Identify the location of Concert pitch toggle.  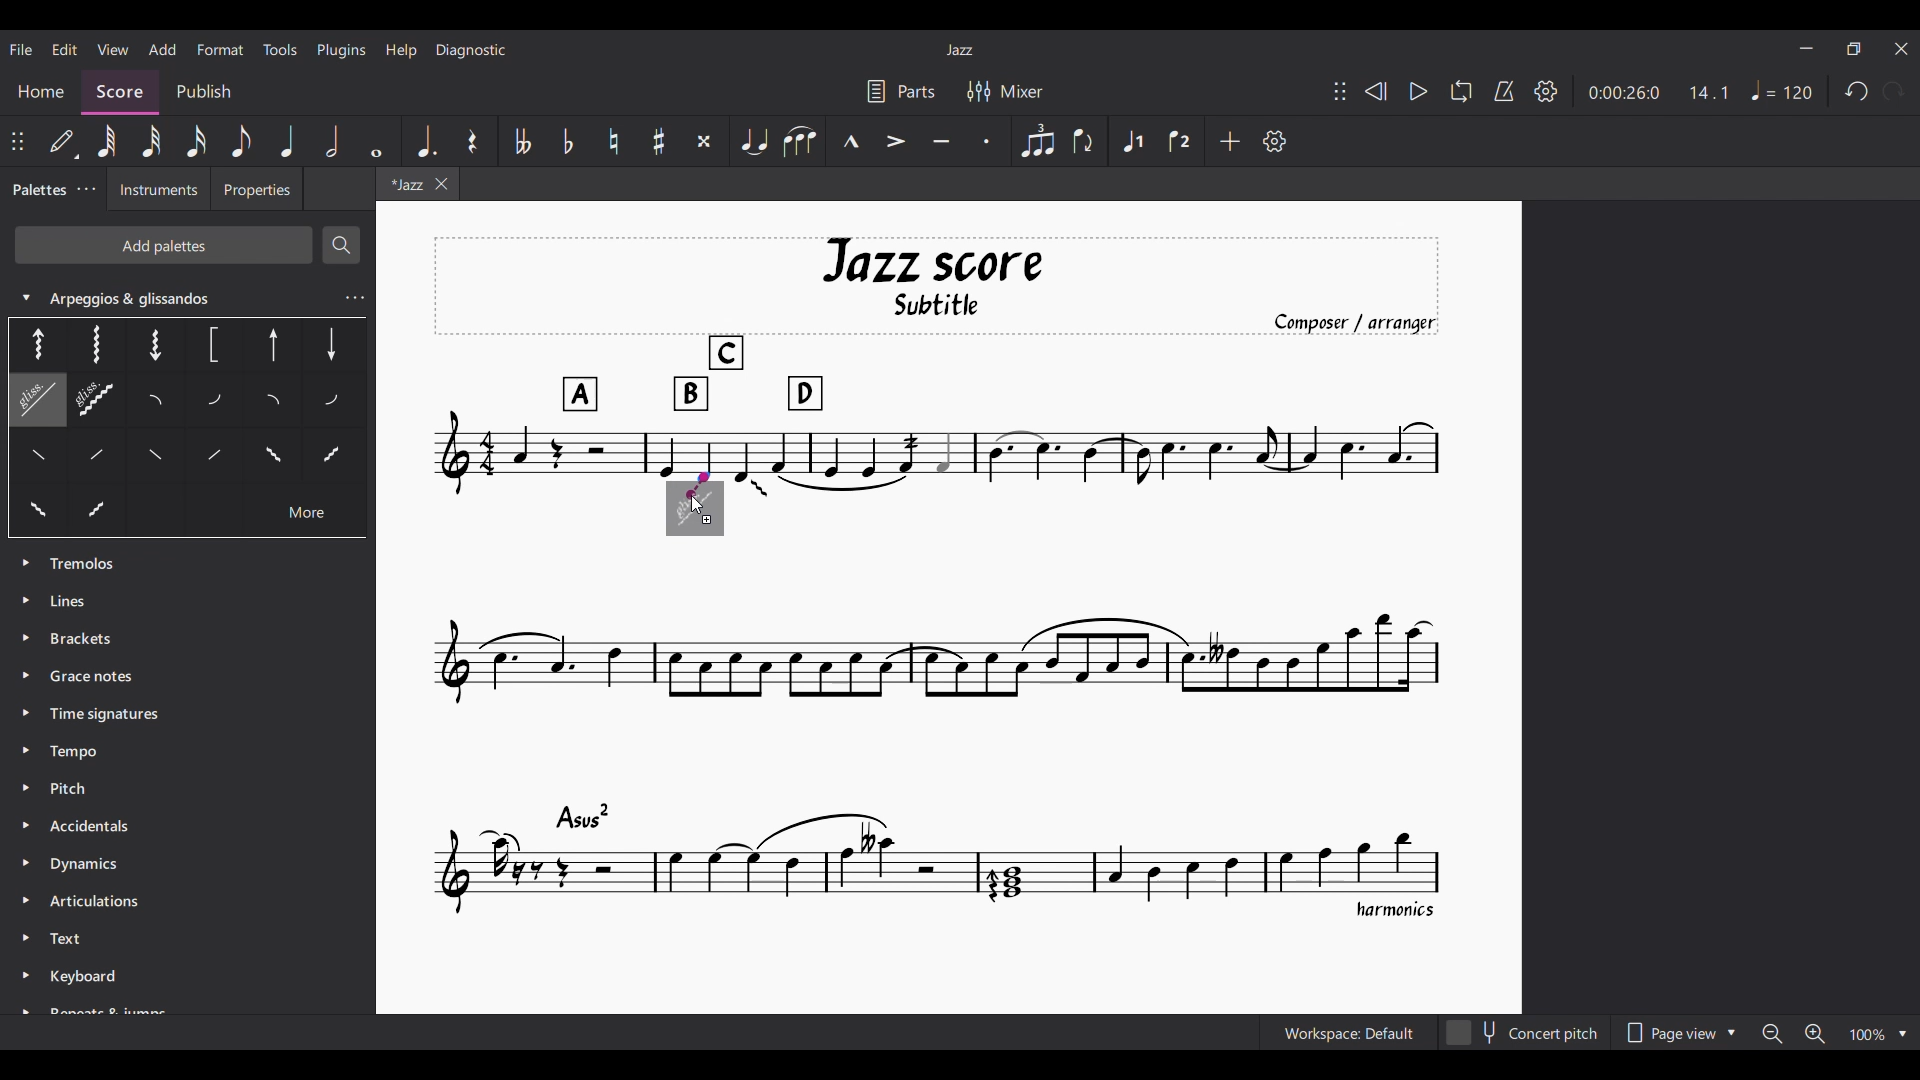
(1524, 1033).